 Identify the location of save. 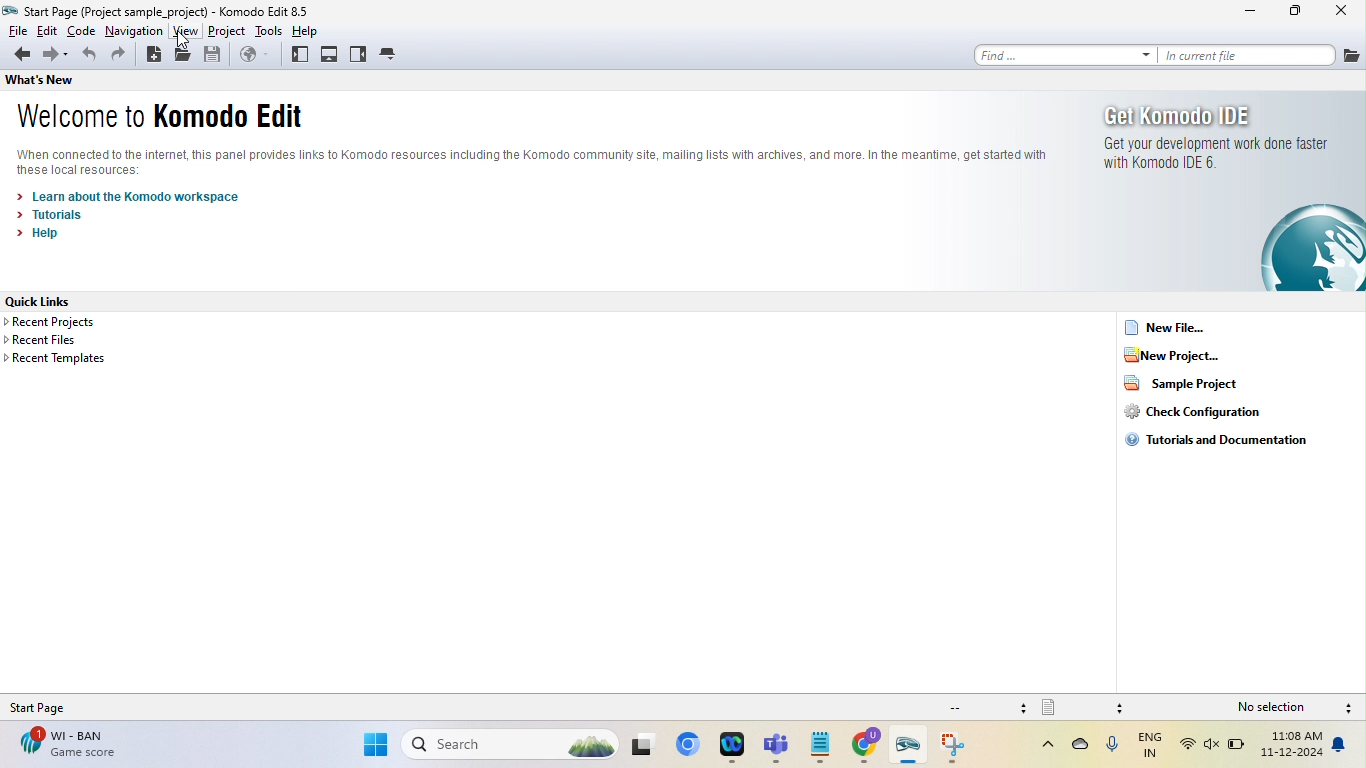
(213, 57).